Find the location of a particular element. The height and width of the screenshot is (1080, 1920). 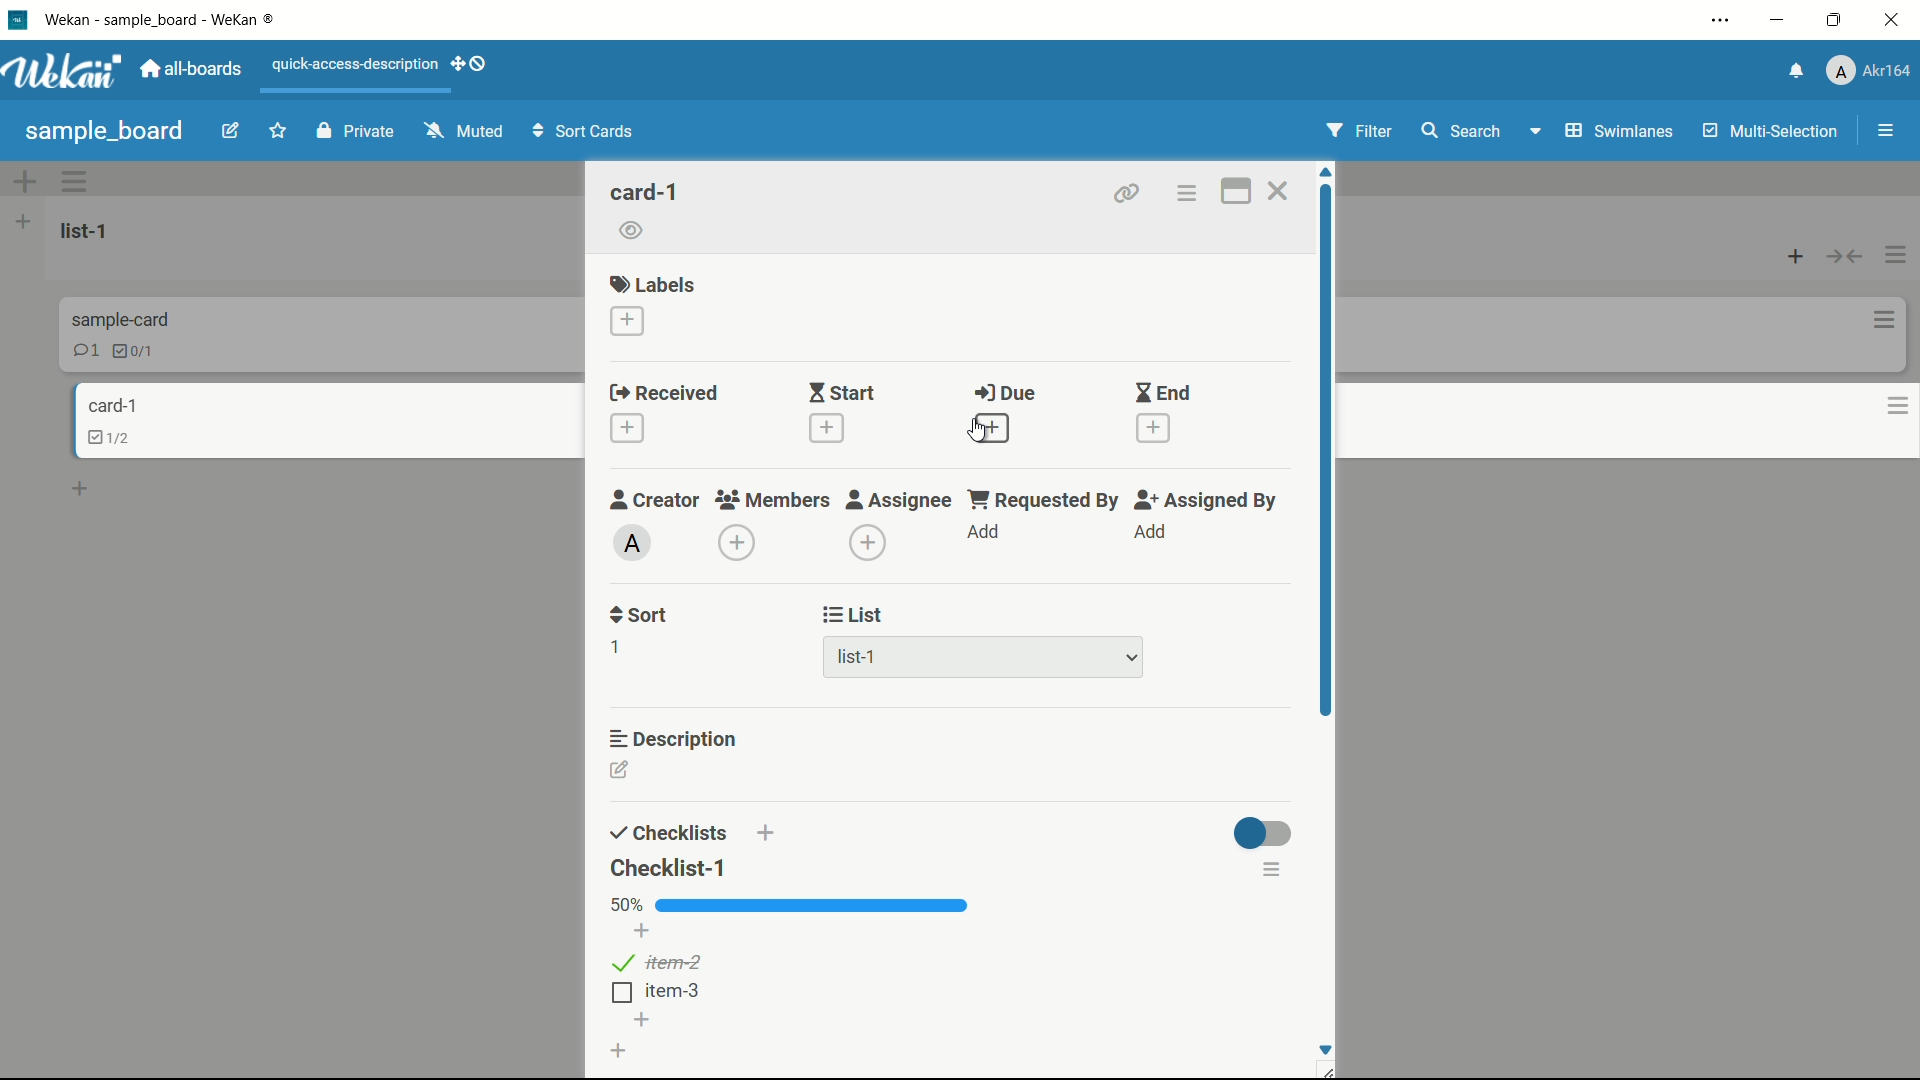

maximize card is located at coordinates (1237, 192).